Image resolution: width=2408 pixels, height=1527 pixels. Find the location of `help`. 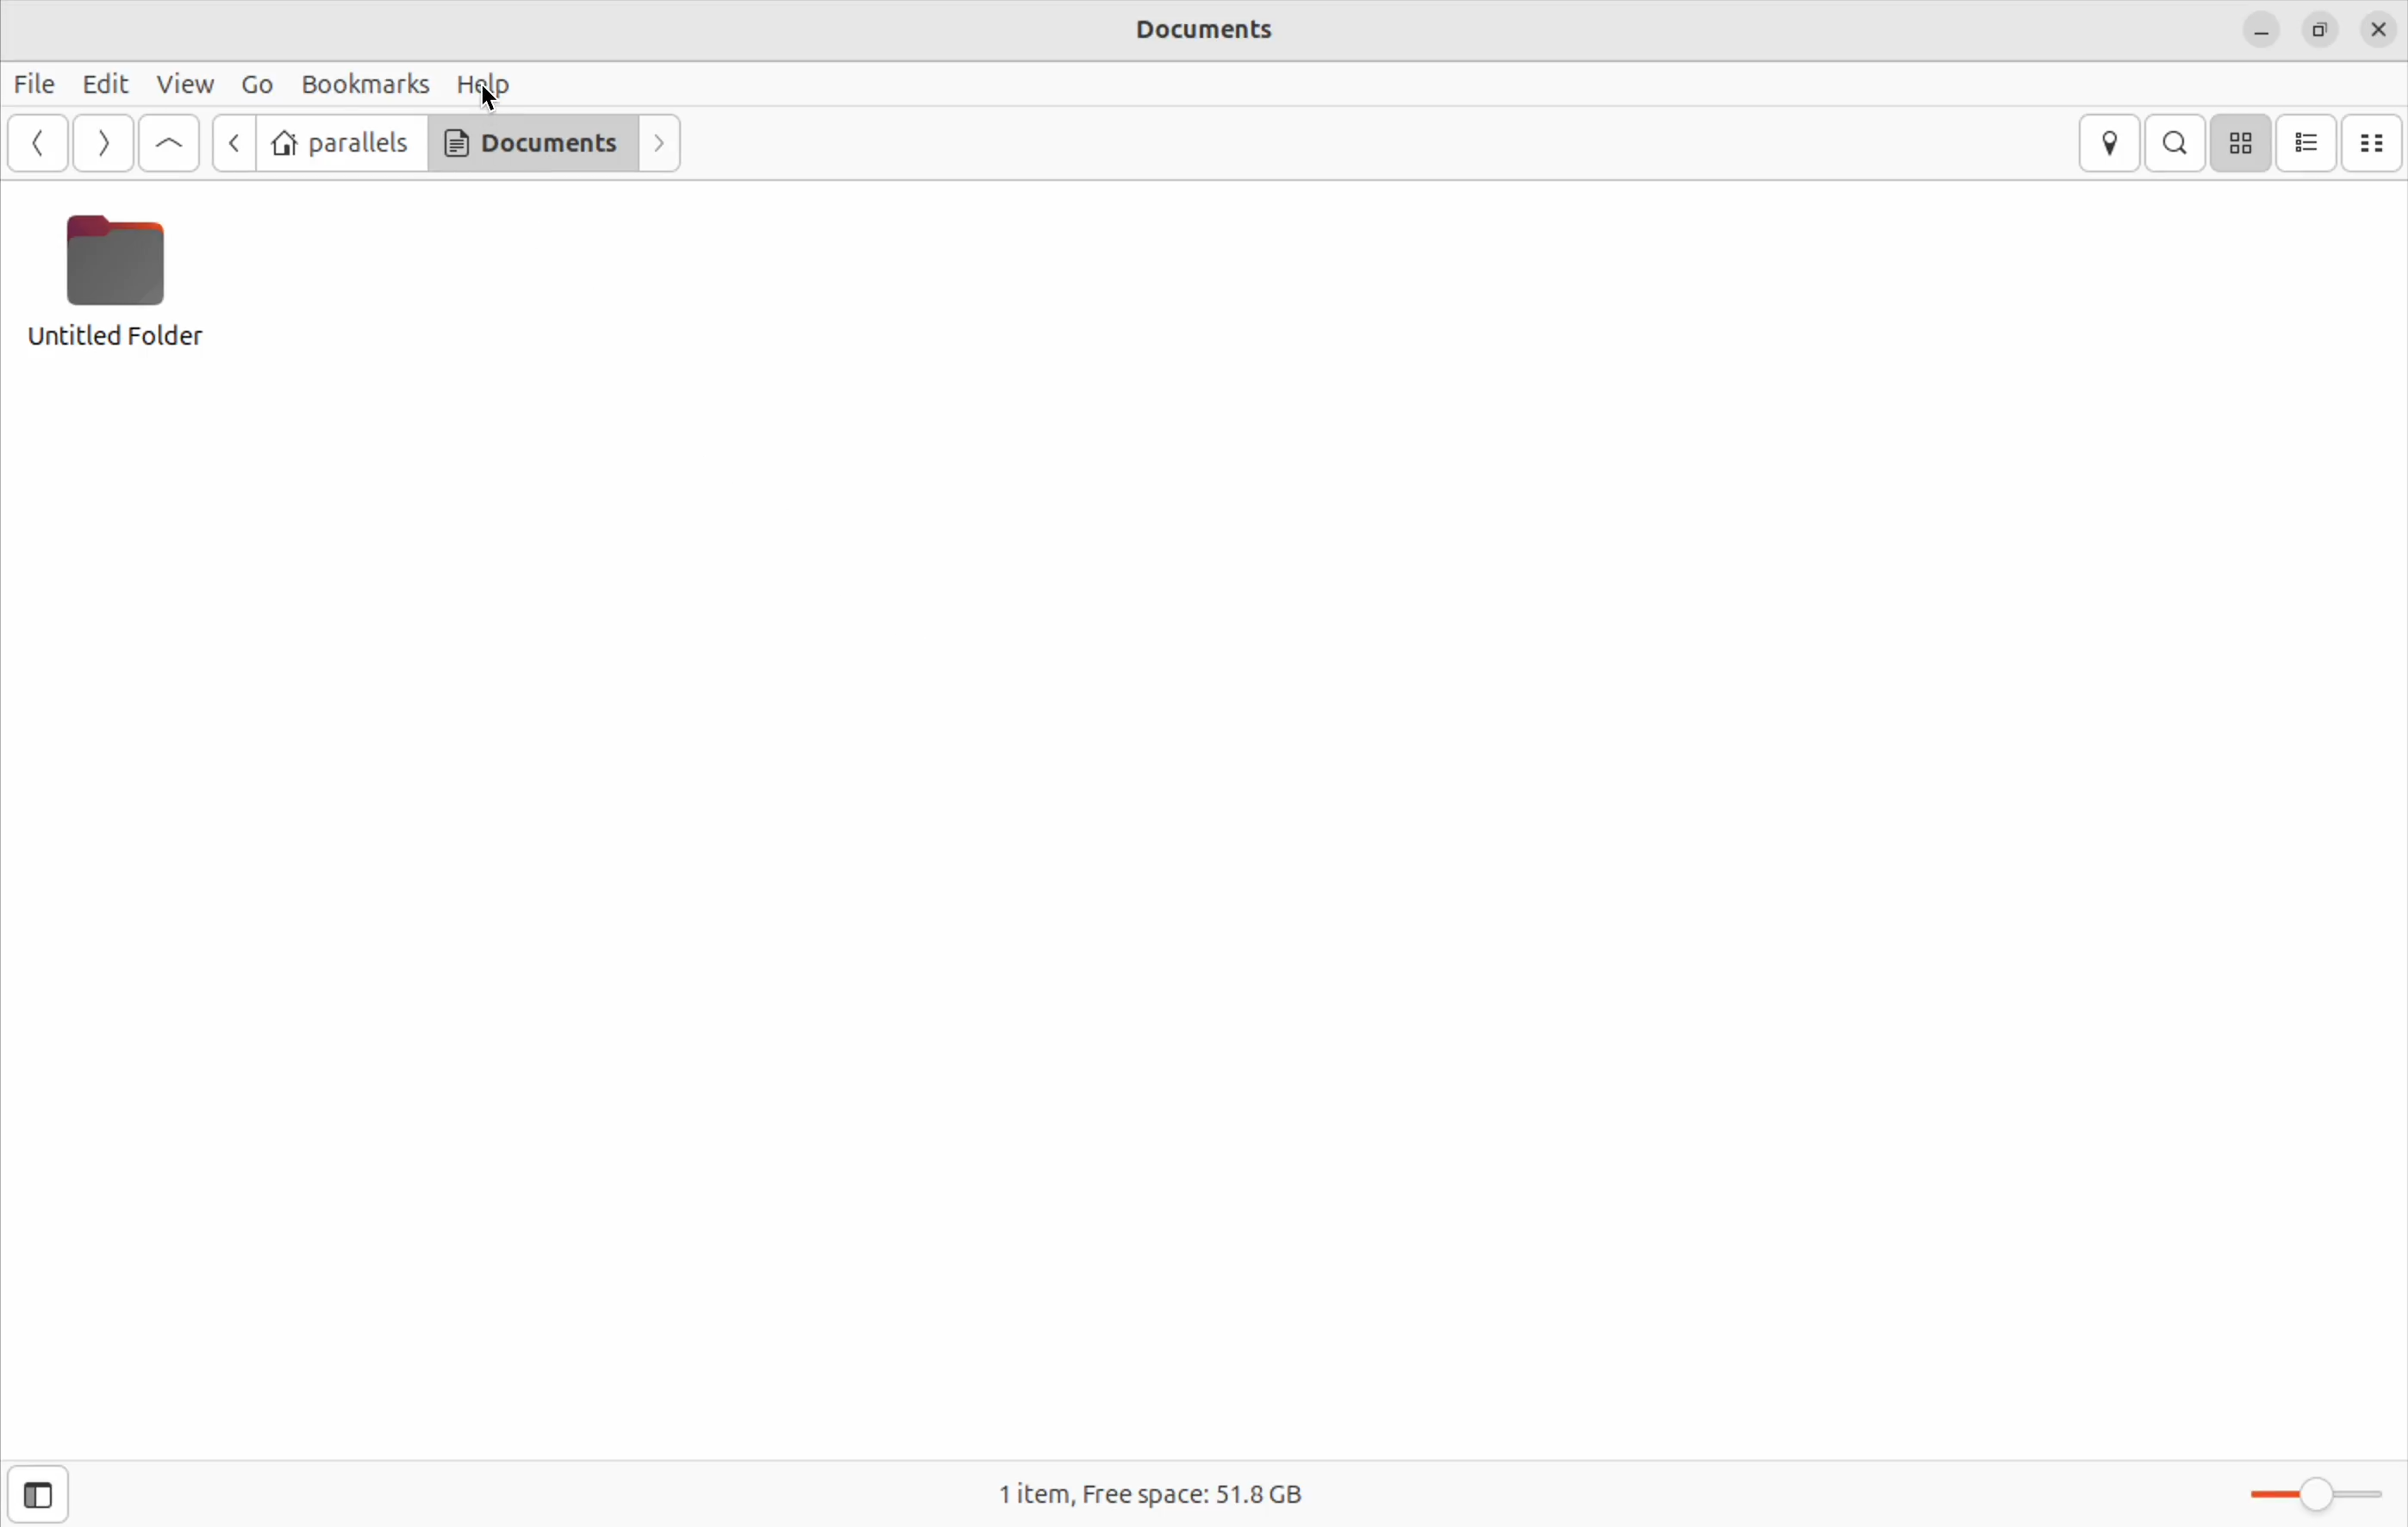

help is located at coordinates (490, 85).